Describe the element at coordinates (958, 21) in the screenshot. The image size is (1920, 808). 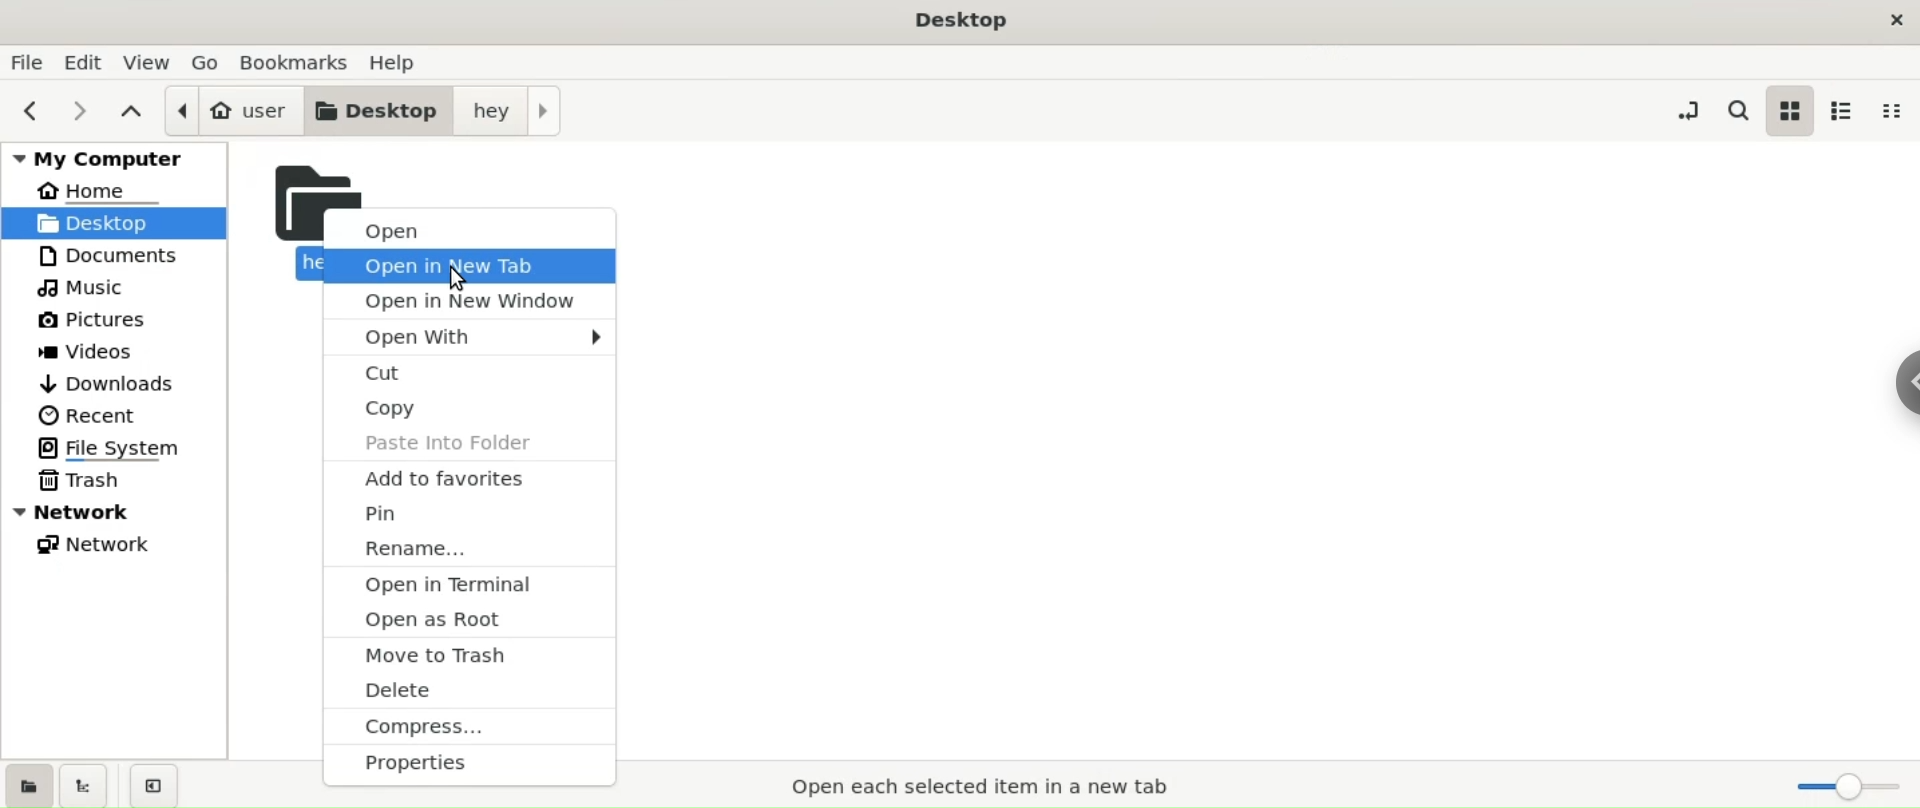
I see `title` at that location.